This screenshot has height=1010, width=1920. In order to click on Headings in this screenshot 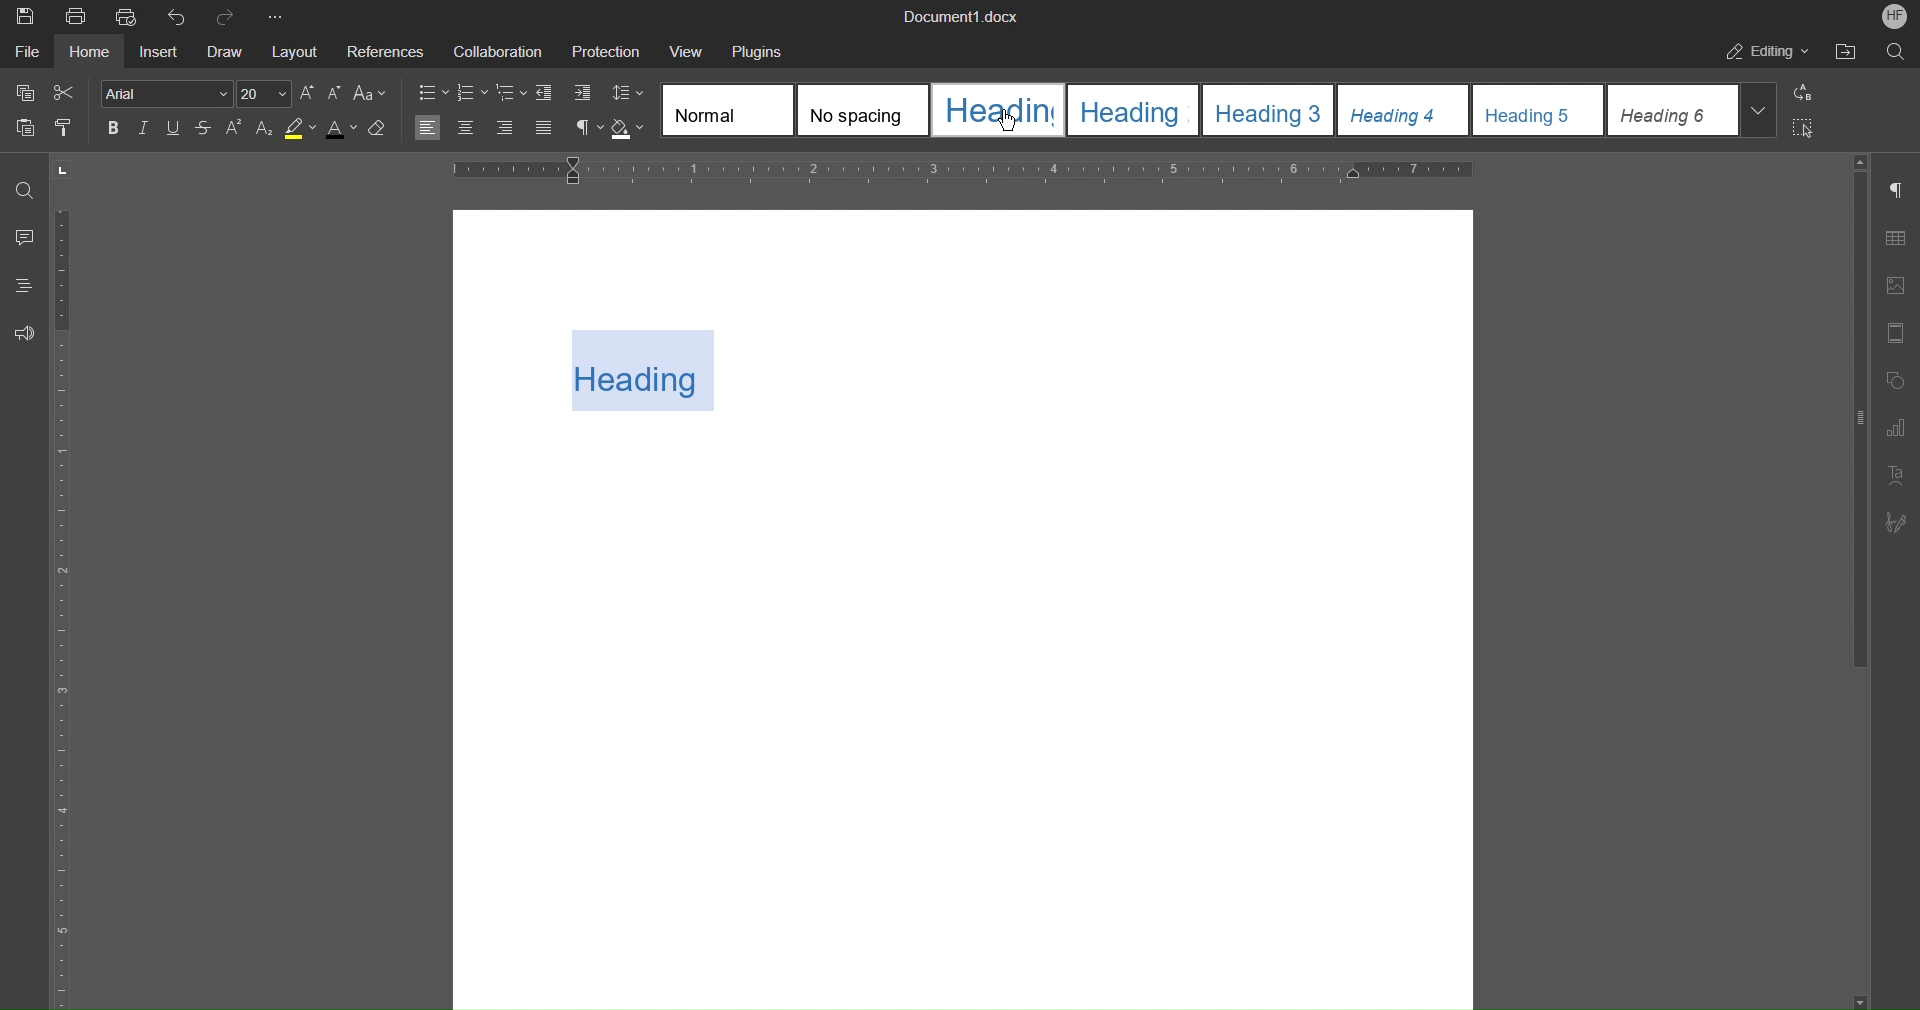, I will do `click(23, 283)`.